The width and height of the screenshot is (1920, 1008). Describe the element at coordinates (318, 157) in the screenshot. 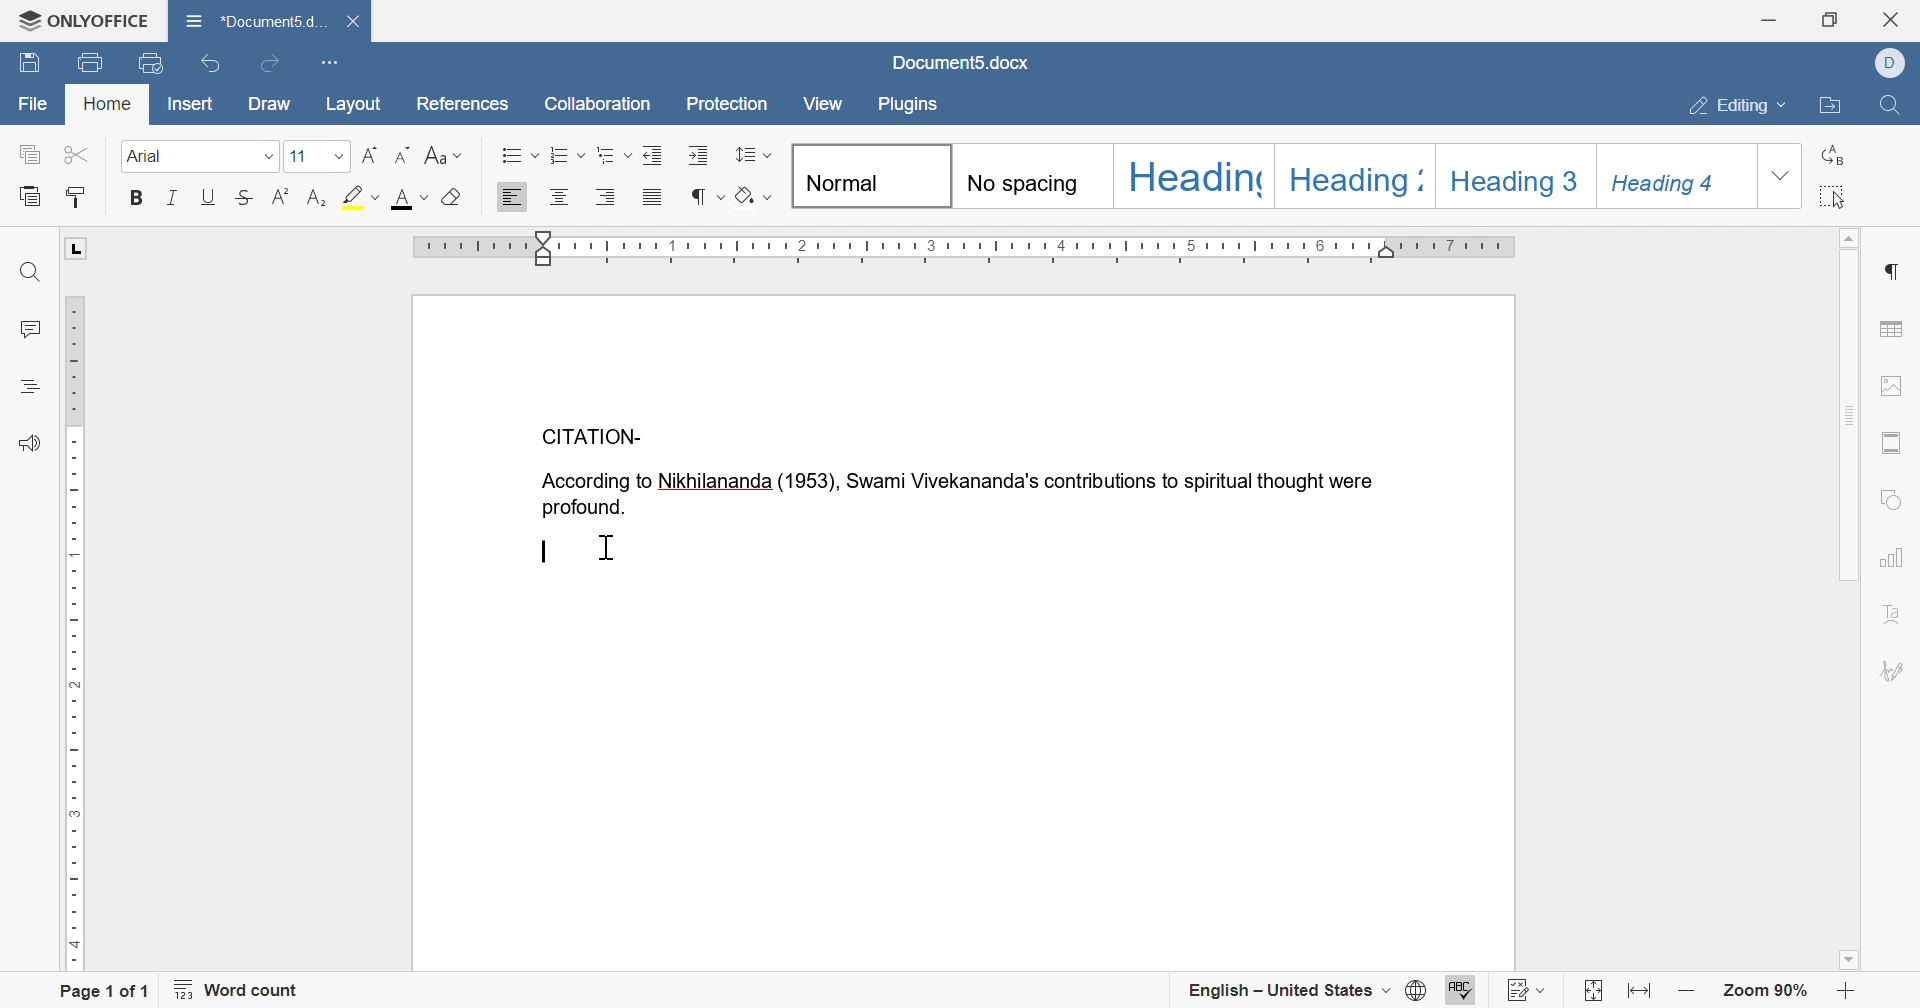

I see `font size` at that location.